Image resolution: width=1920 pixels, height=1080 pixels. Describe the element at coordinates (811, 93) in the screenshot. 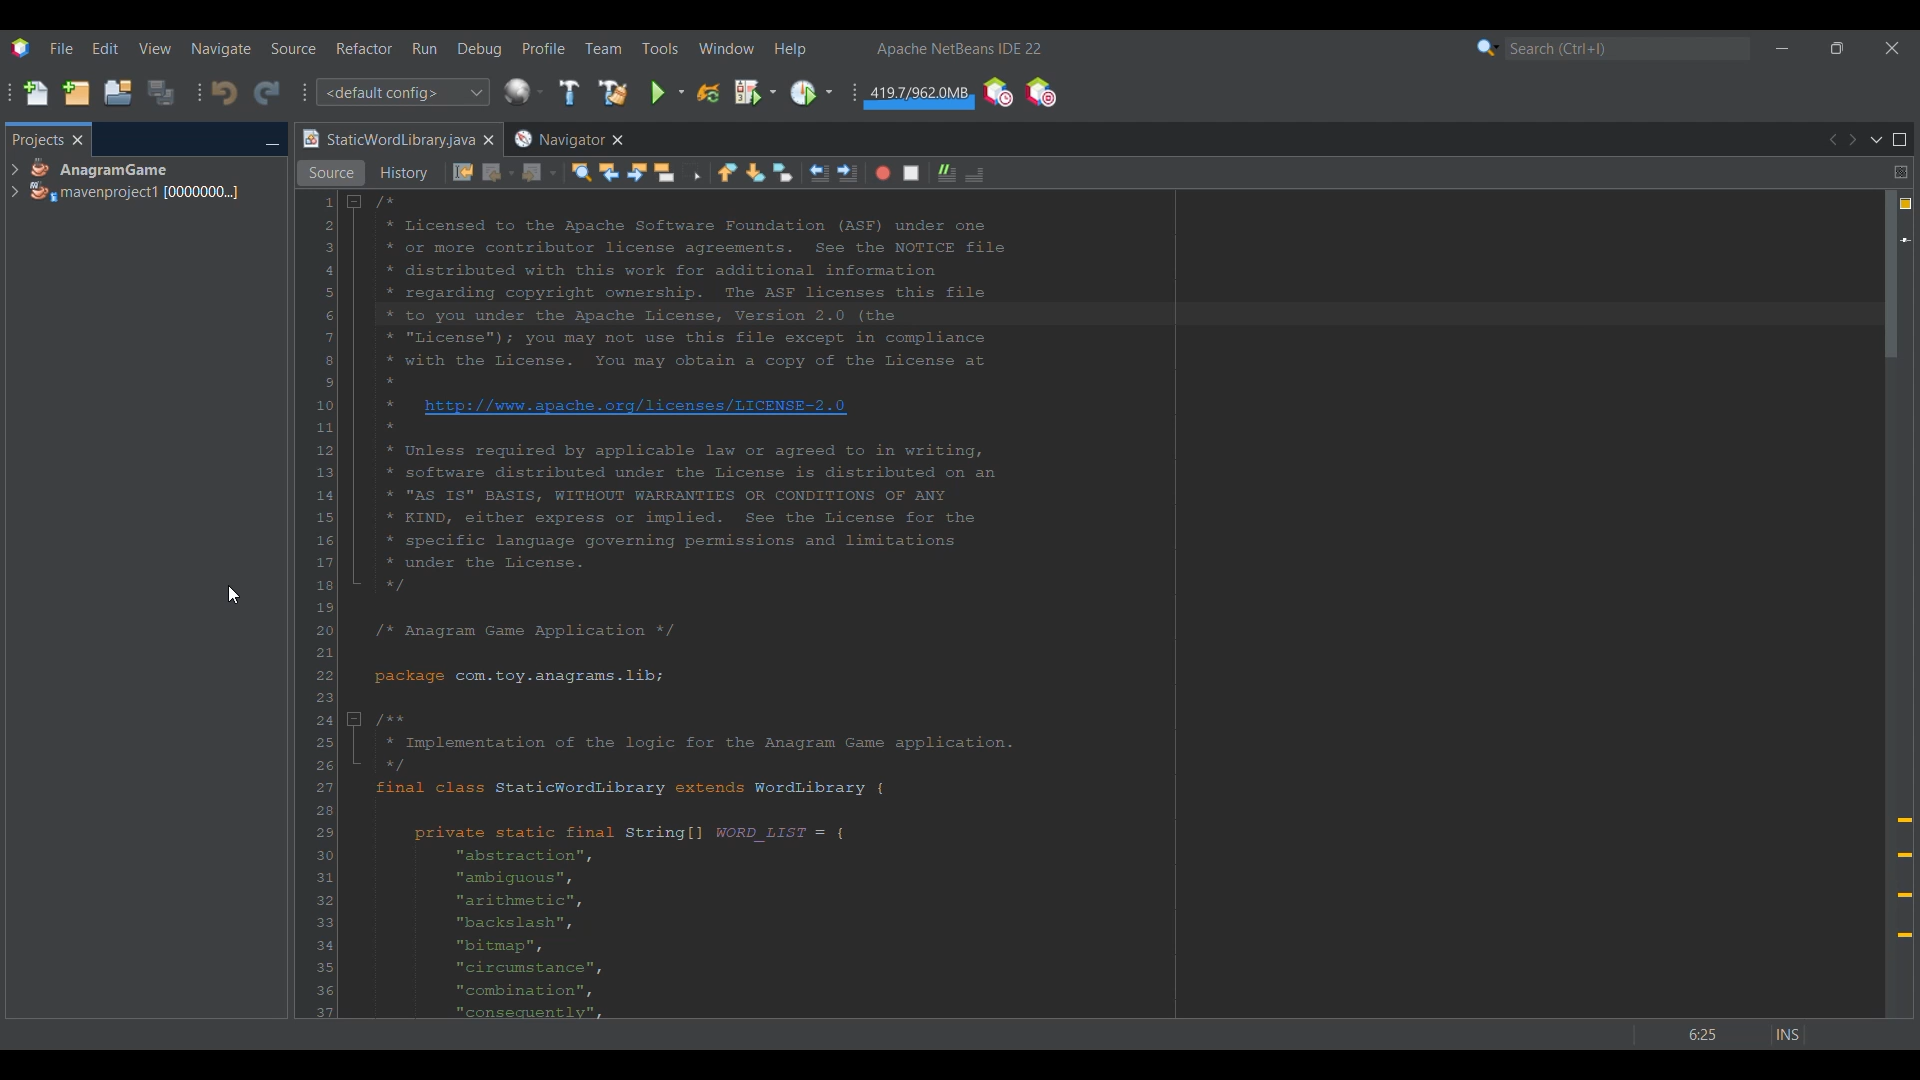

I see `Profile main project options` at that location.